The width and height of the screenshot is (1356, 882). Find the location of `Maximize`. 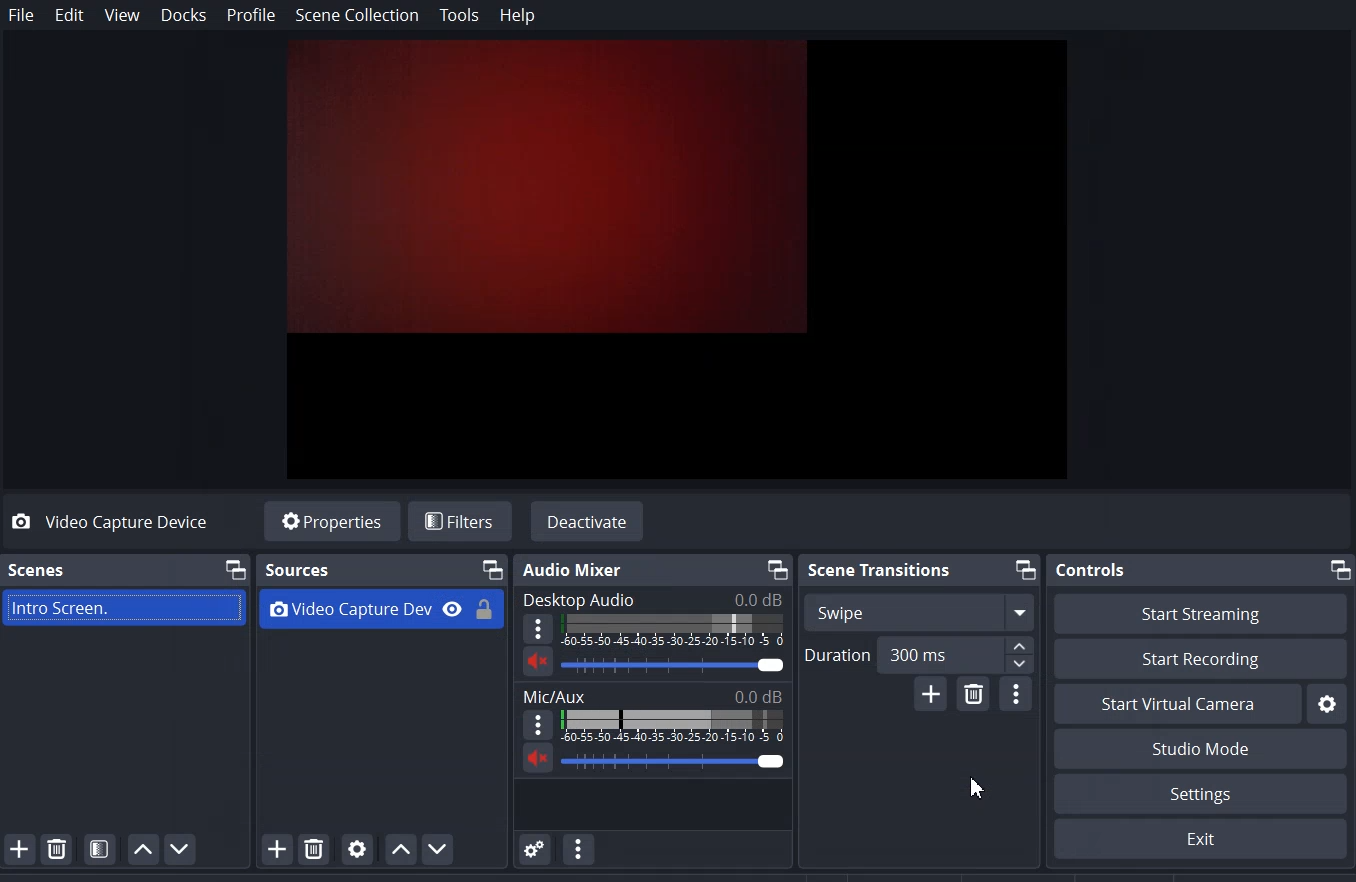

Maximize is located at coordinates (1026, 570).